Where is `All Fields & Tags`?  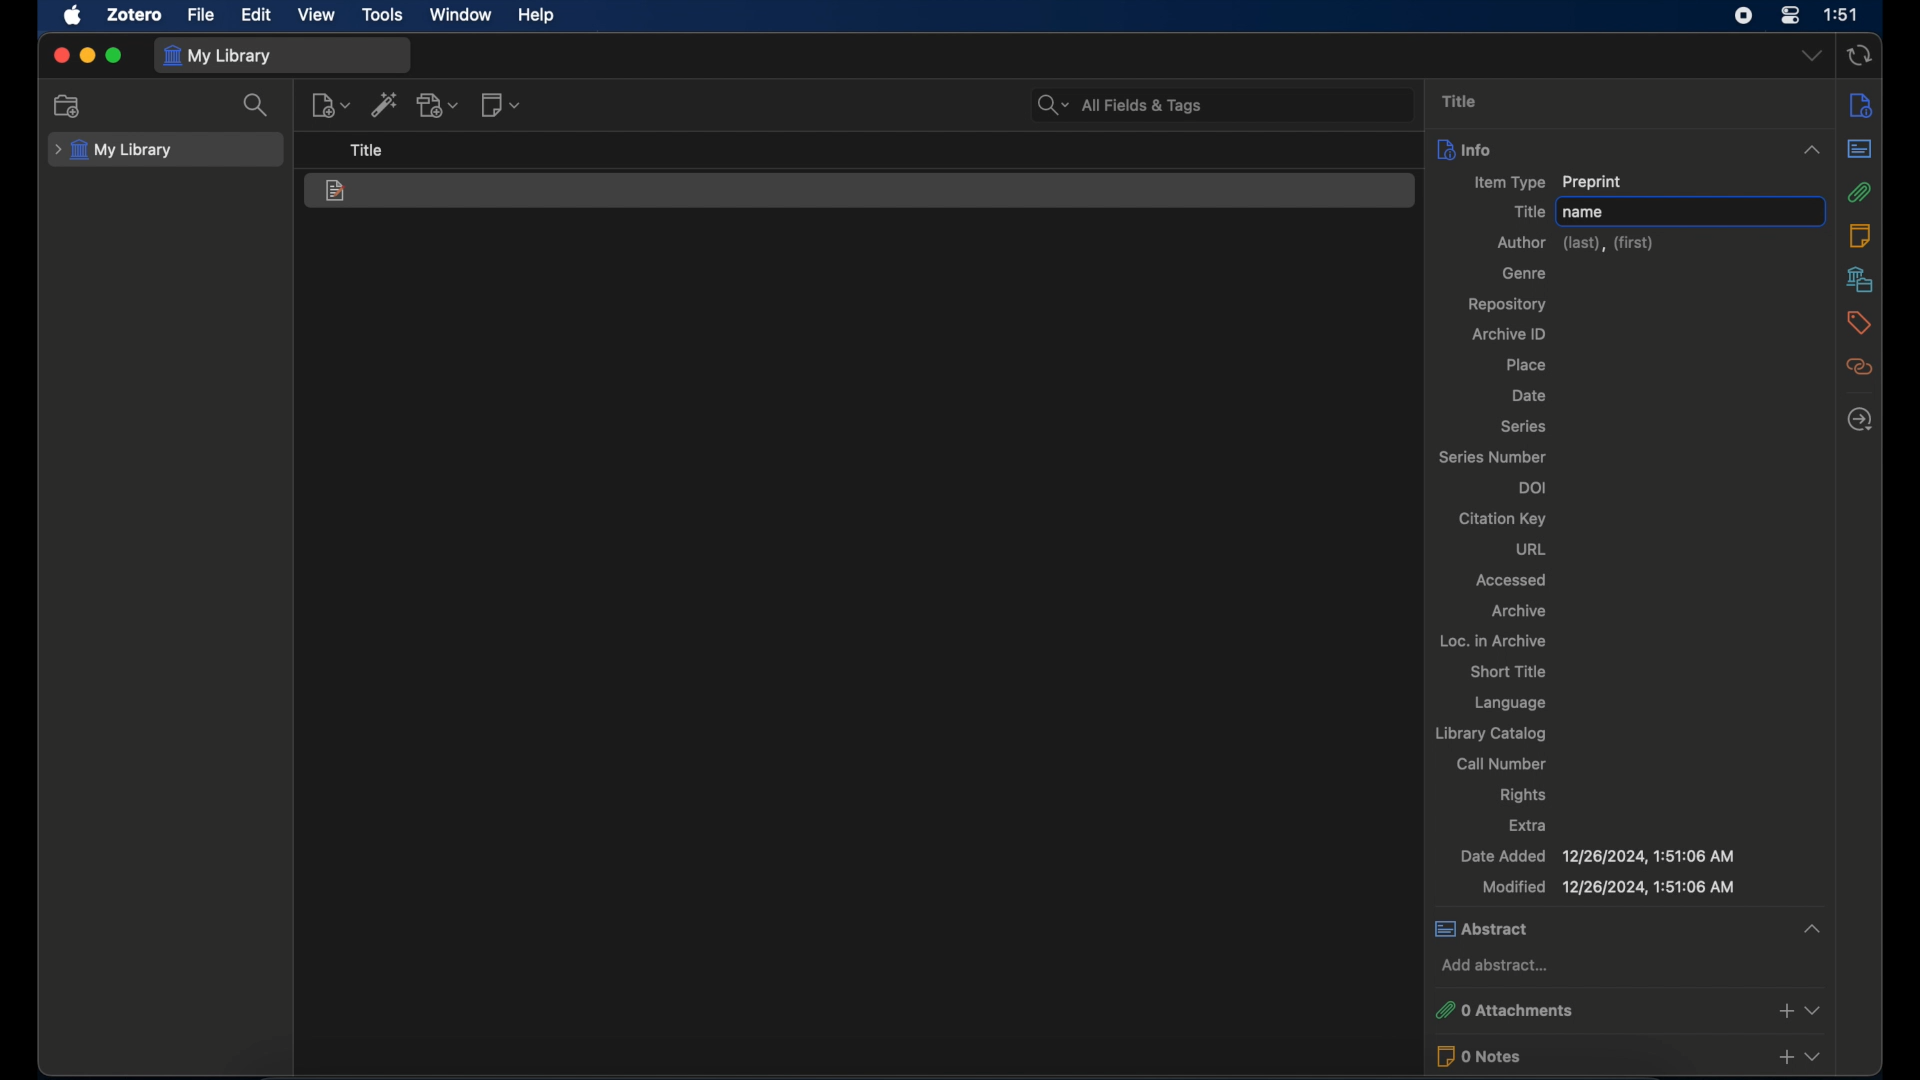 All Fields & Tags is located at coordinates (1222, 103).